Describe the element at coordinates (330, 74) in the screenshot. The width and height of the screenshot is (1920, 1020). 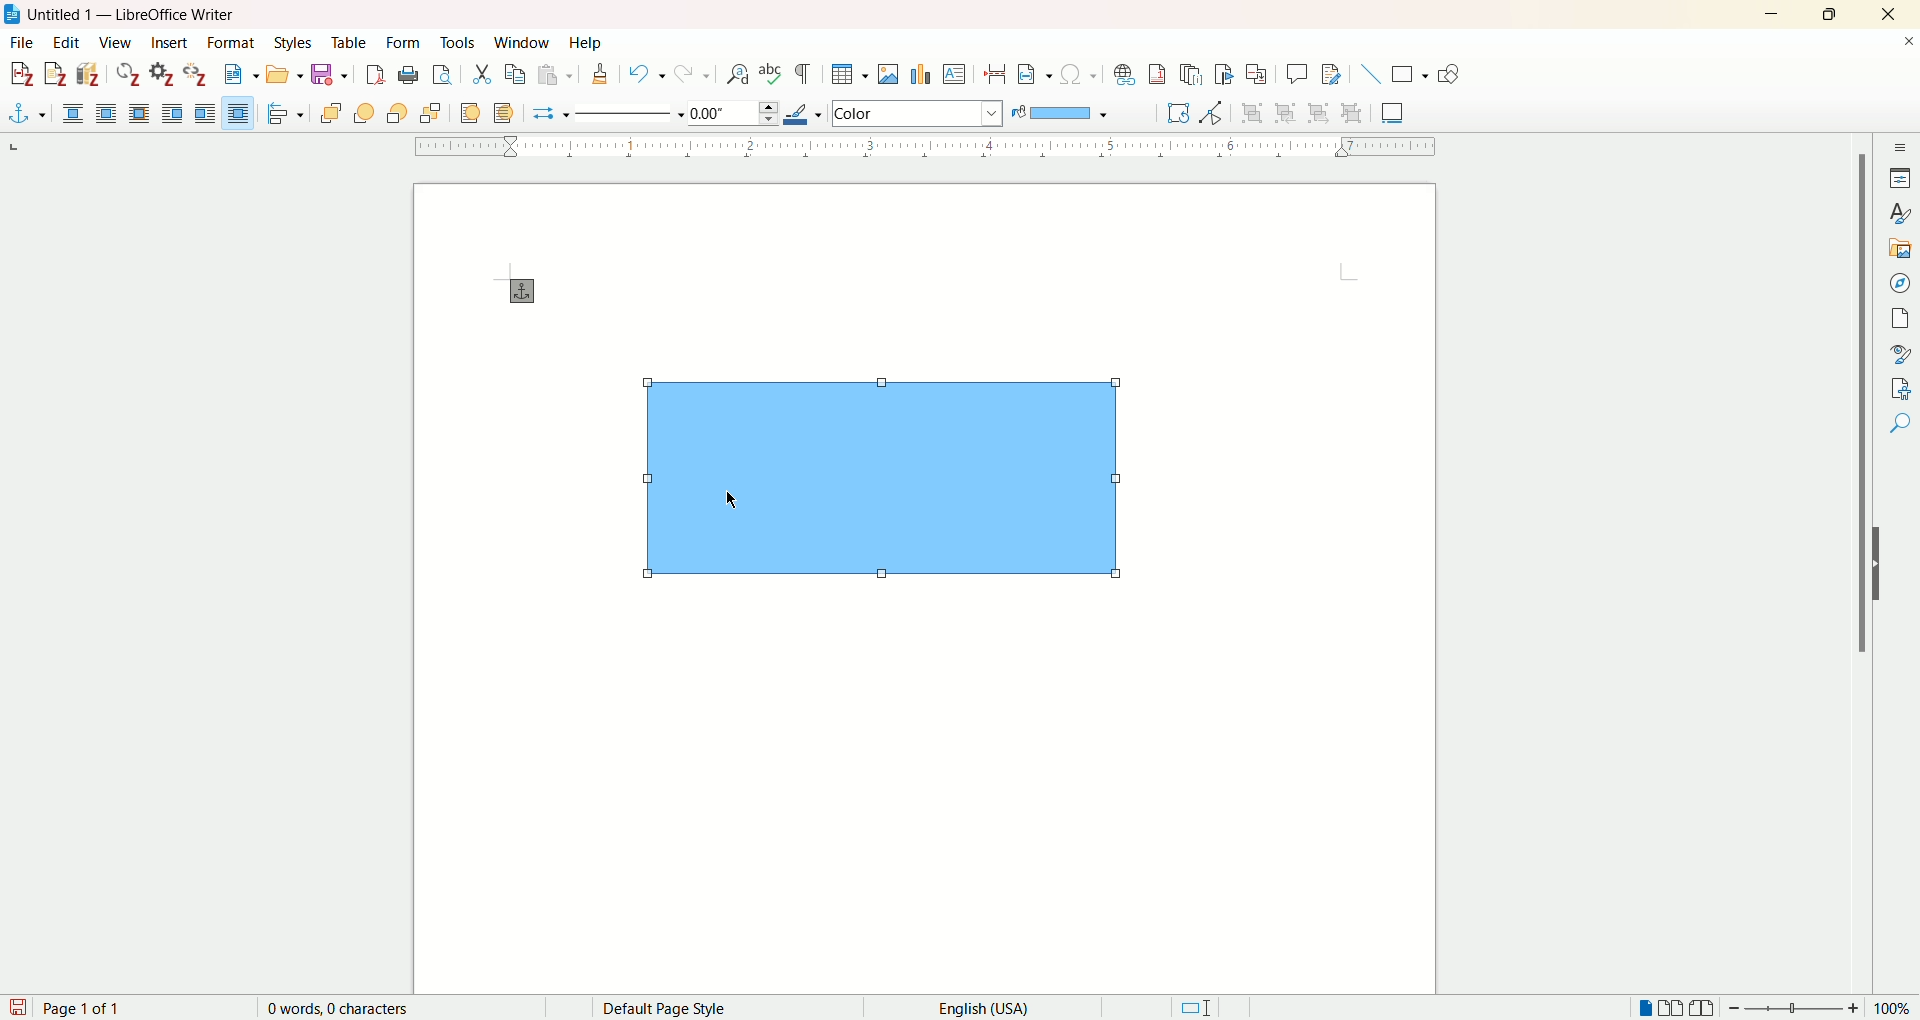
I see `save` at that location.